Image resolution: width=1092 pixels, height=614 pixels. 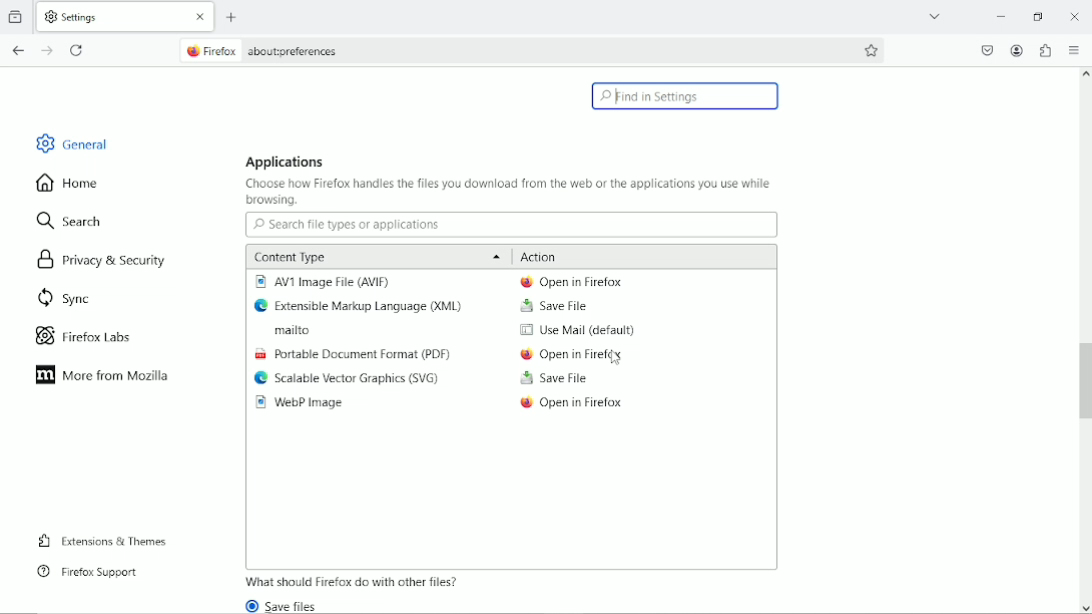 I want to click on Bookmark this page, so click(x=873, y=50).